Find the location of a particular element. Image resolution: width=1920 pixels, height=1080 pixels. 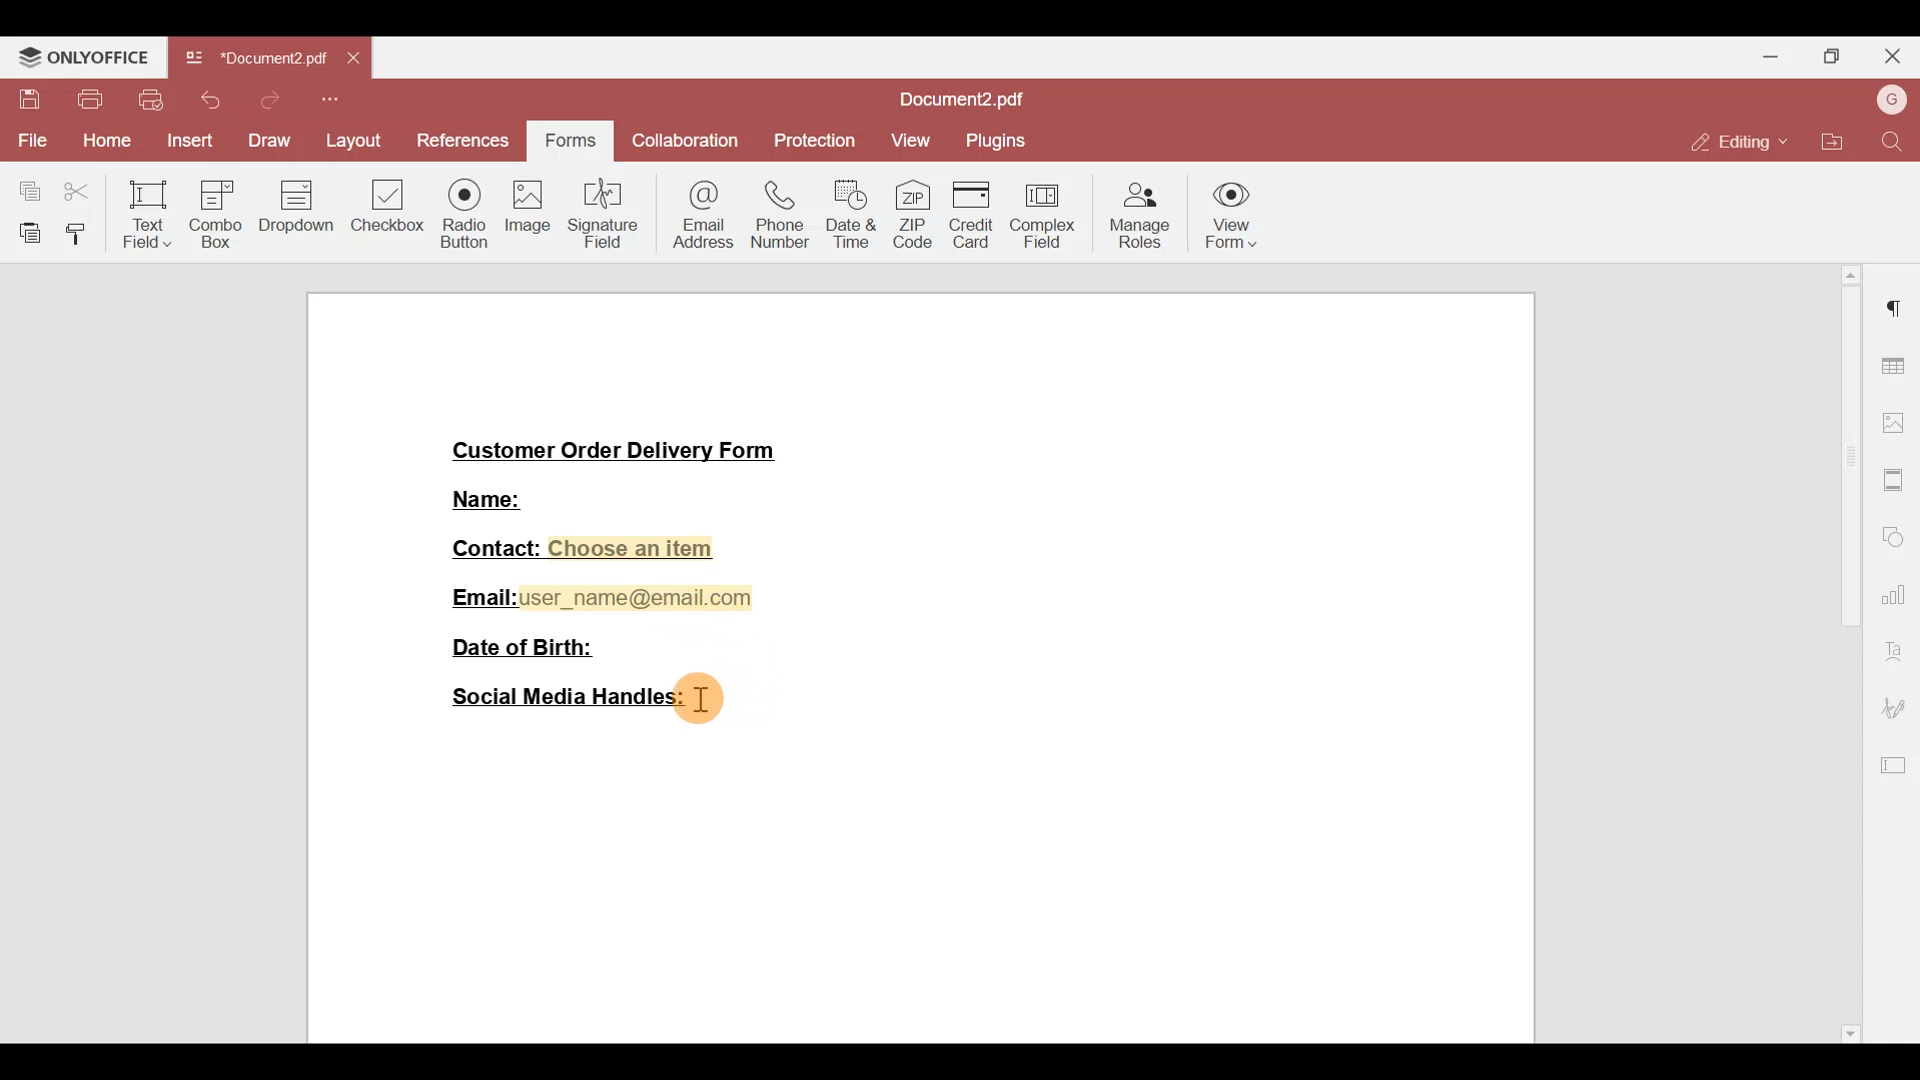

Text field is located at coordinates (141, 216).